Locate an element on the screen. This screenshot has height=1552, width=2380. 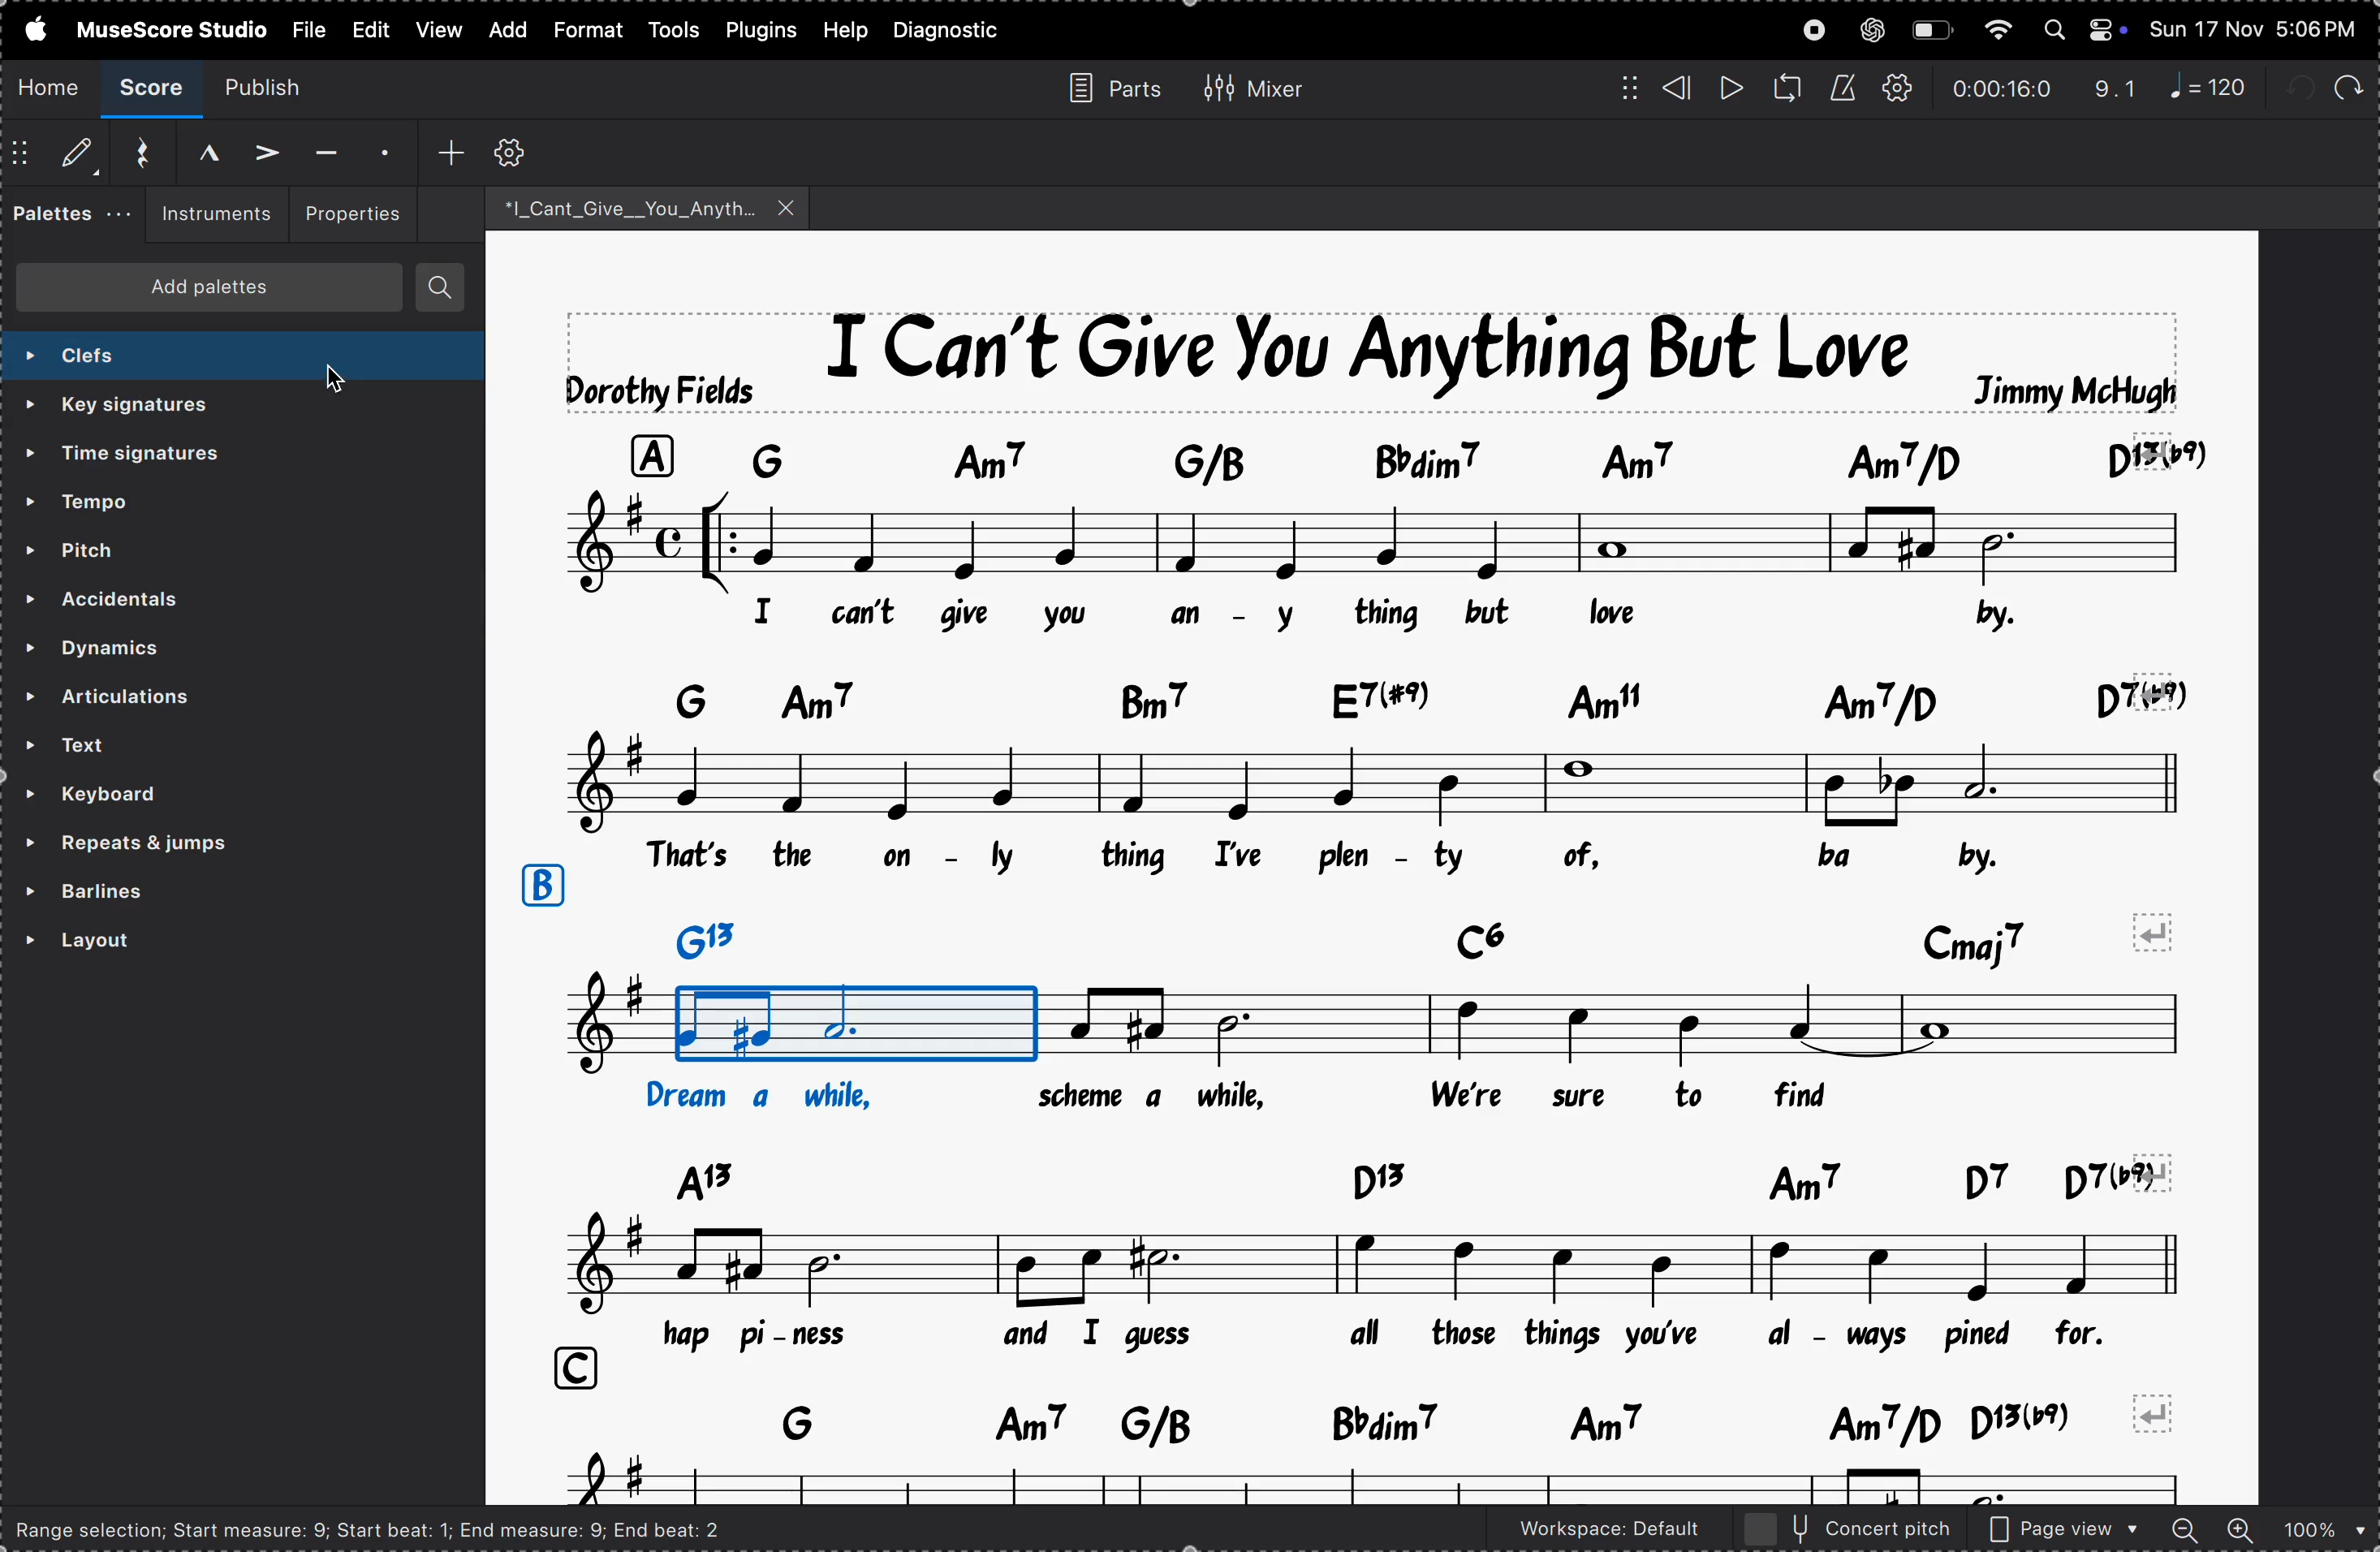
metronome is located at coordinates (1842, 89).